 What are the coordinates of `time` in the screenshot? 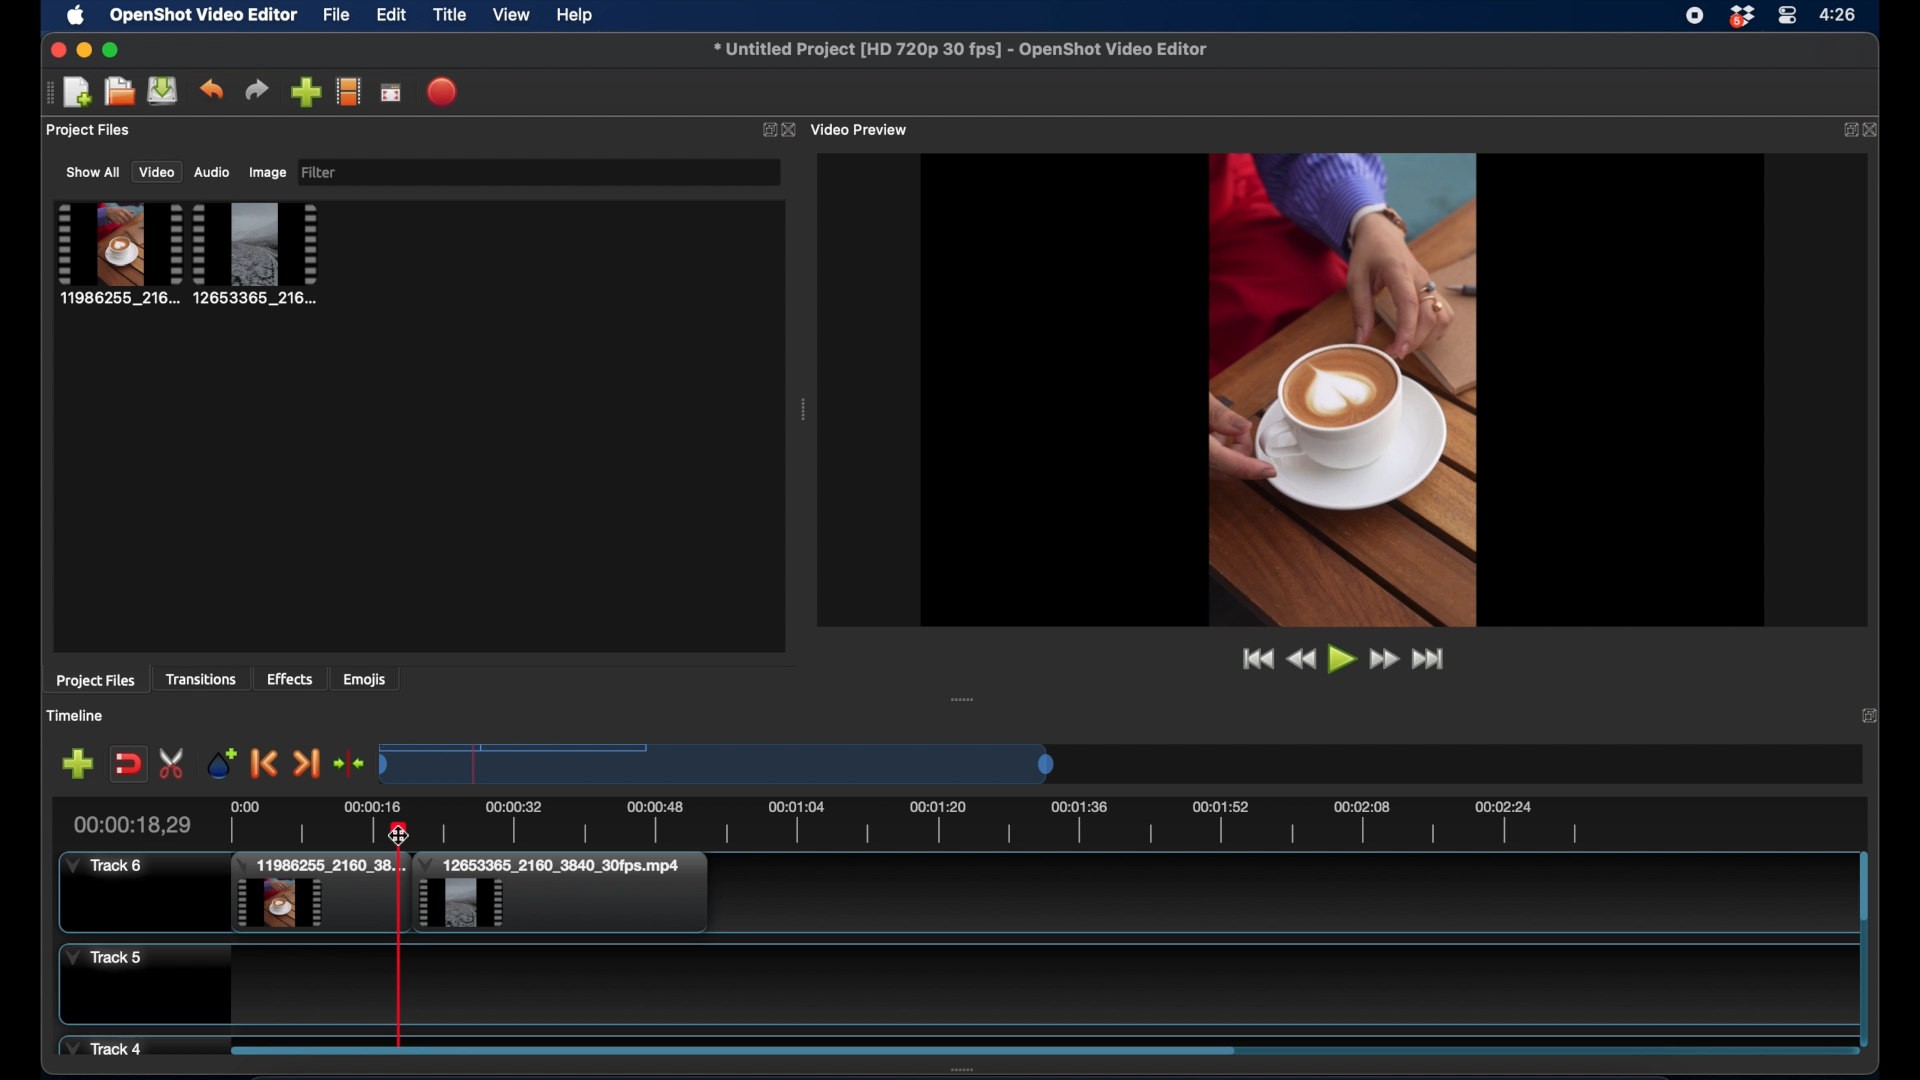 It's located at (1841, 13).